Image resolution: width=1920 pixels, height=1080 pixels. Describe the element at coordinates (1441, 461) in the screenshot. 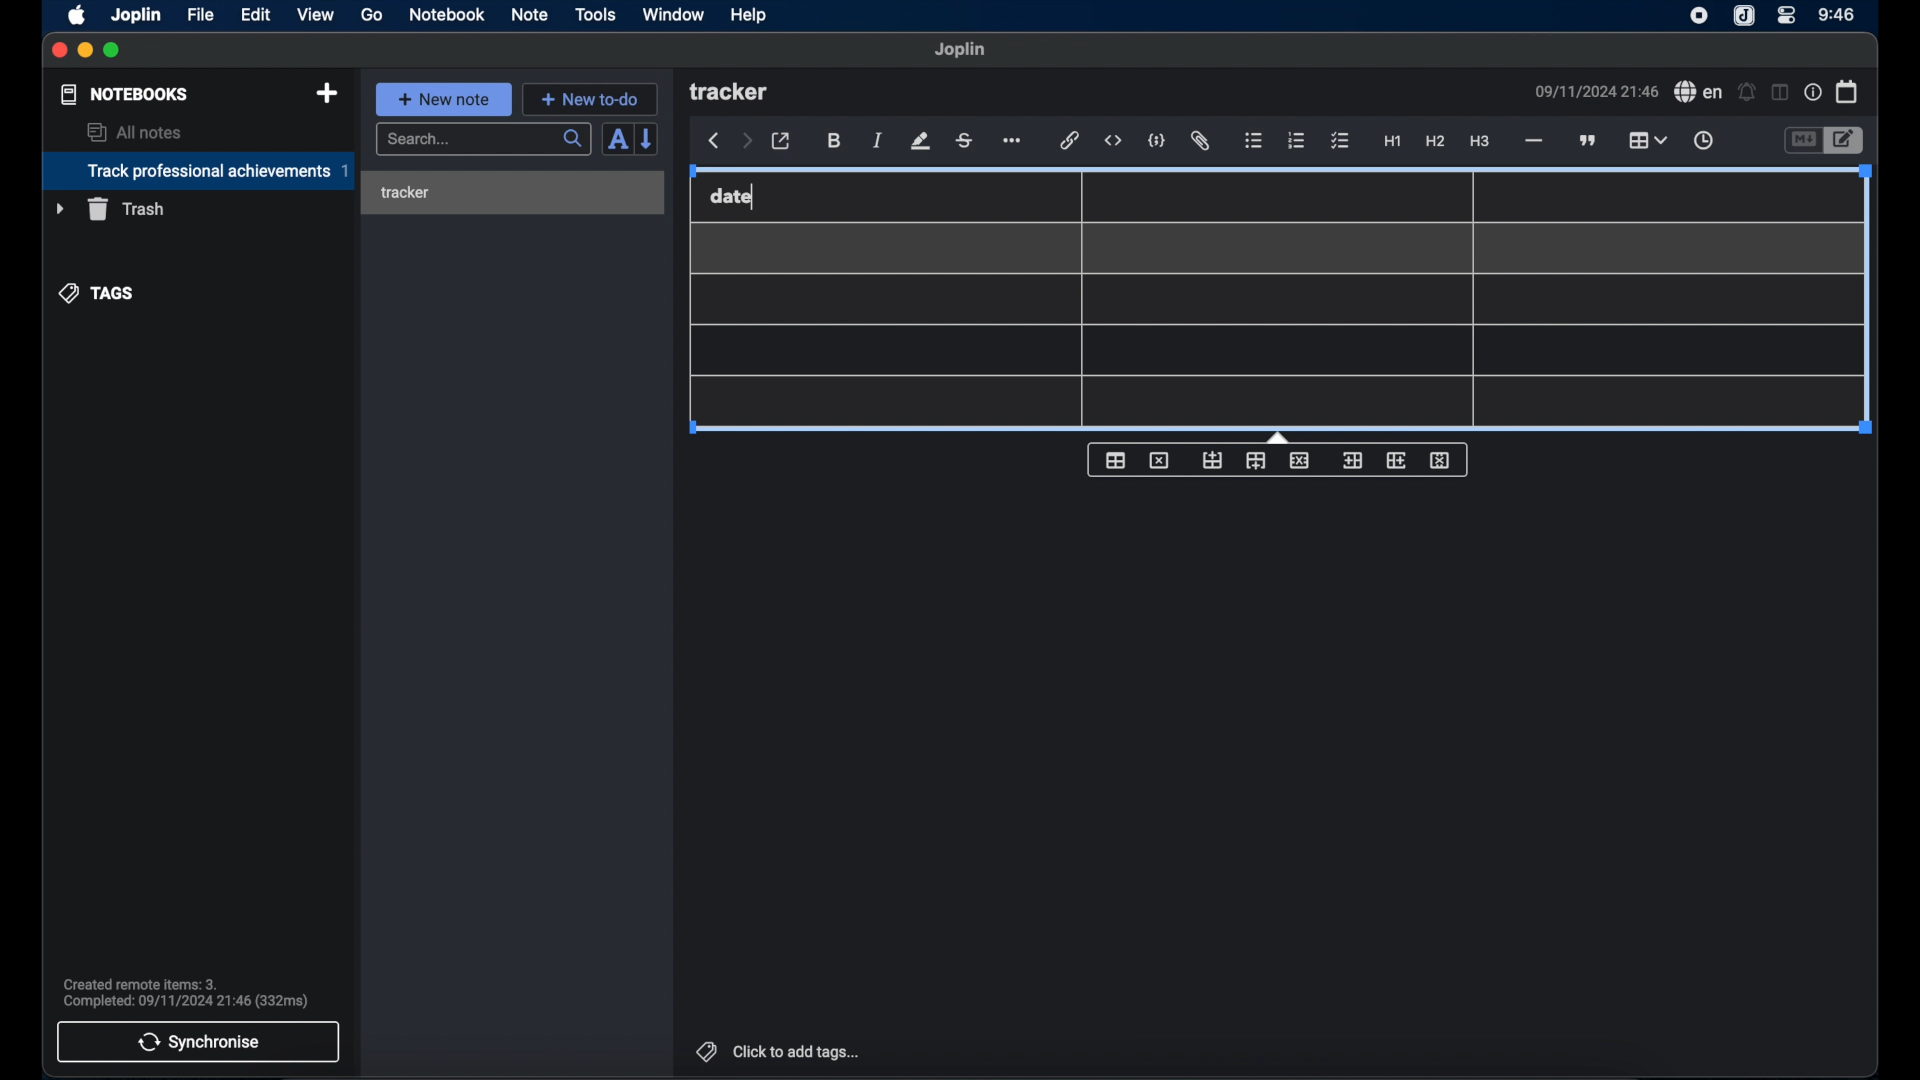

I see `delete column` at that location.